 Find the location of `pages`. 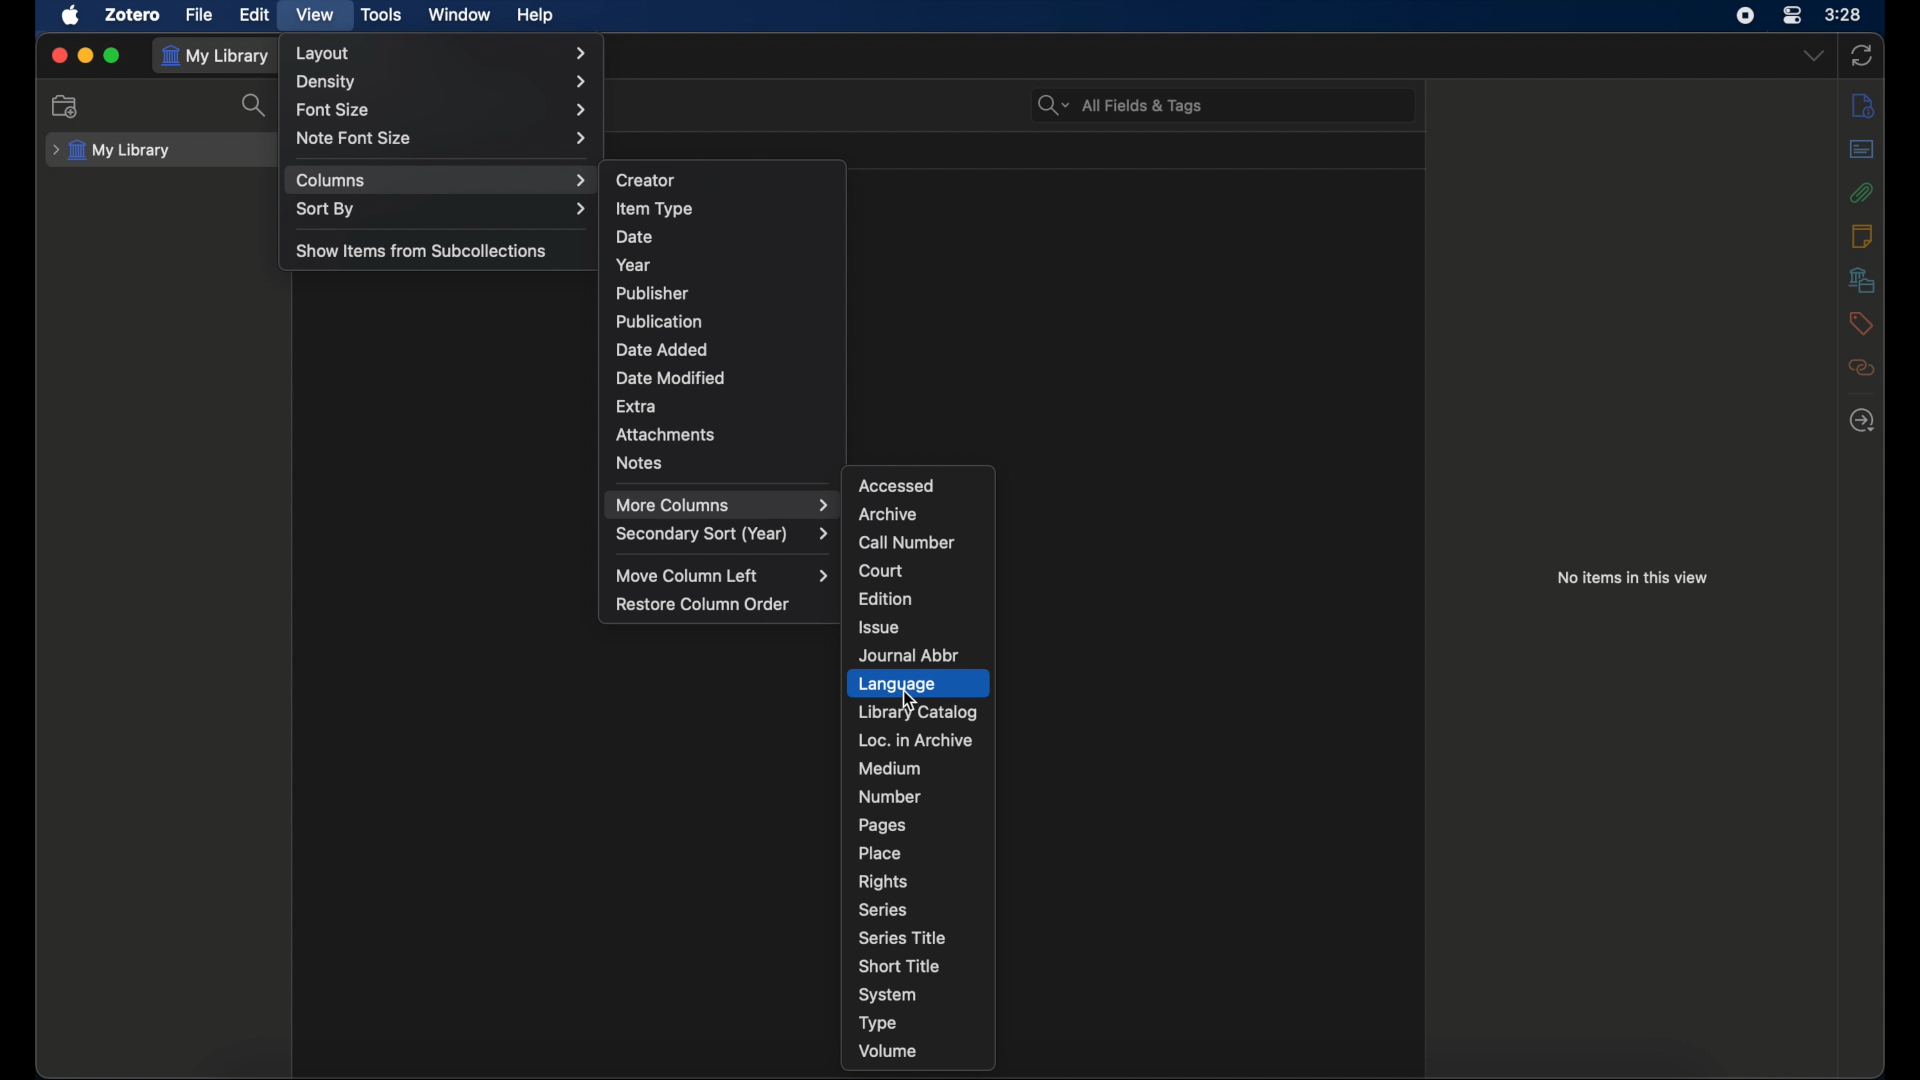

pages is located at coordinates (883, 826).